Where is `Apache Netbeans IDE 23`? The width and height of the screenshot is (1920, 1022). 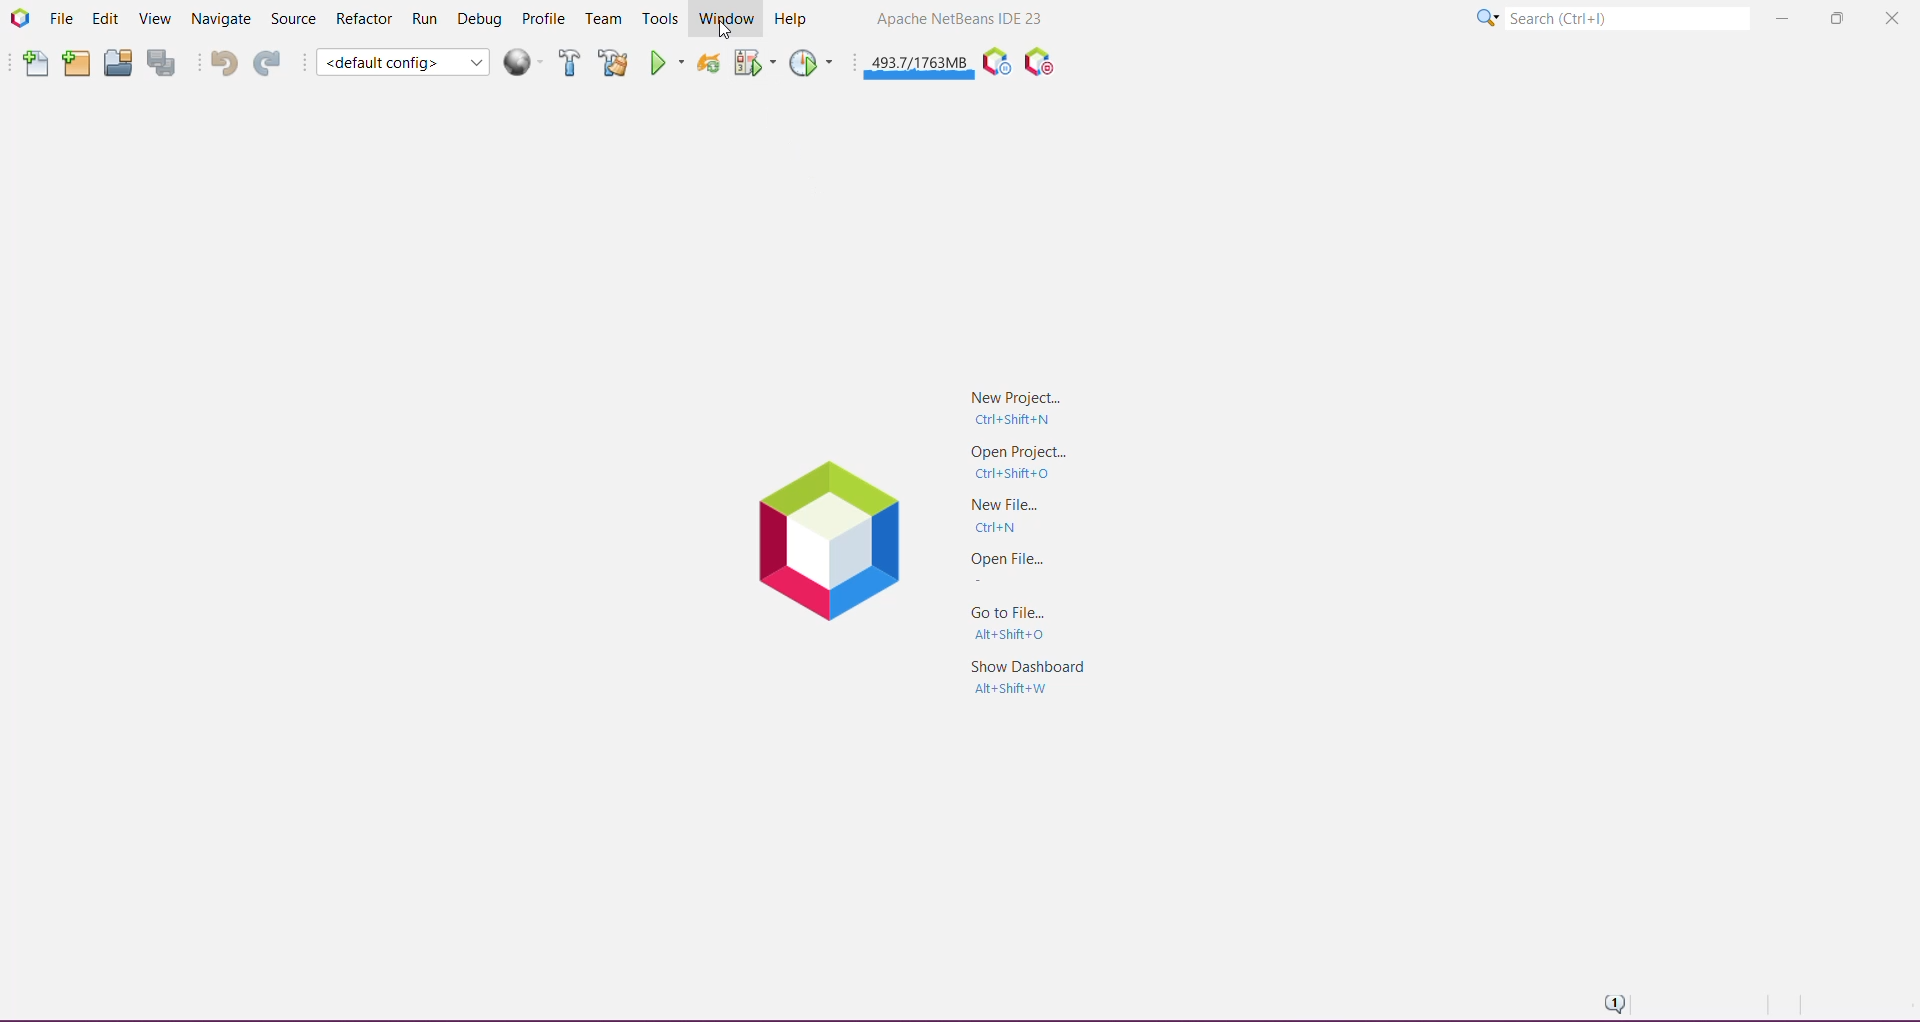
Apache Netbeans IDE 23 is located at coordinates (961, 20).